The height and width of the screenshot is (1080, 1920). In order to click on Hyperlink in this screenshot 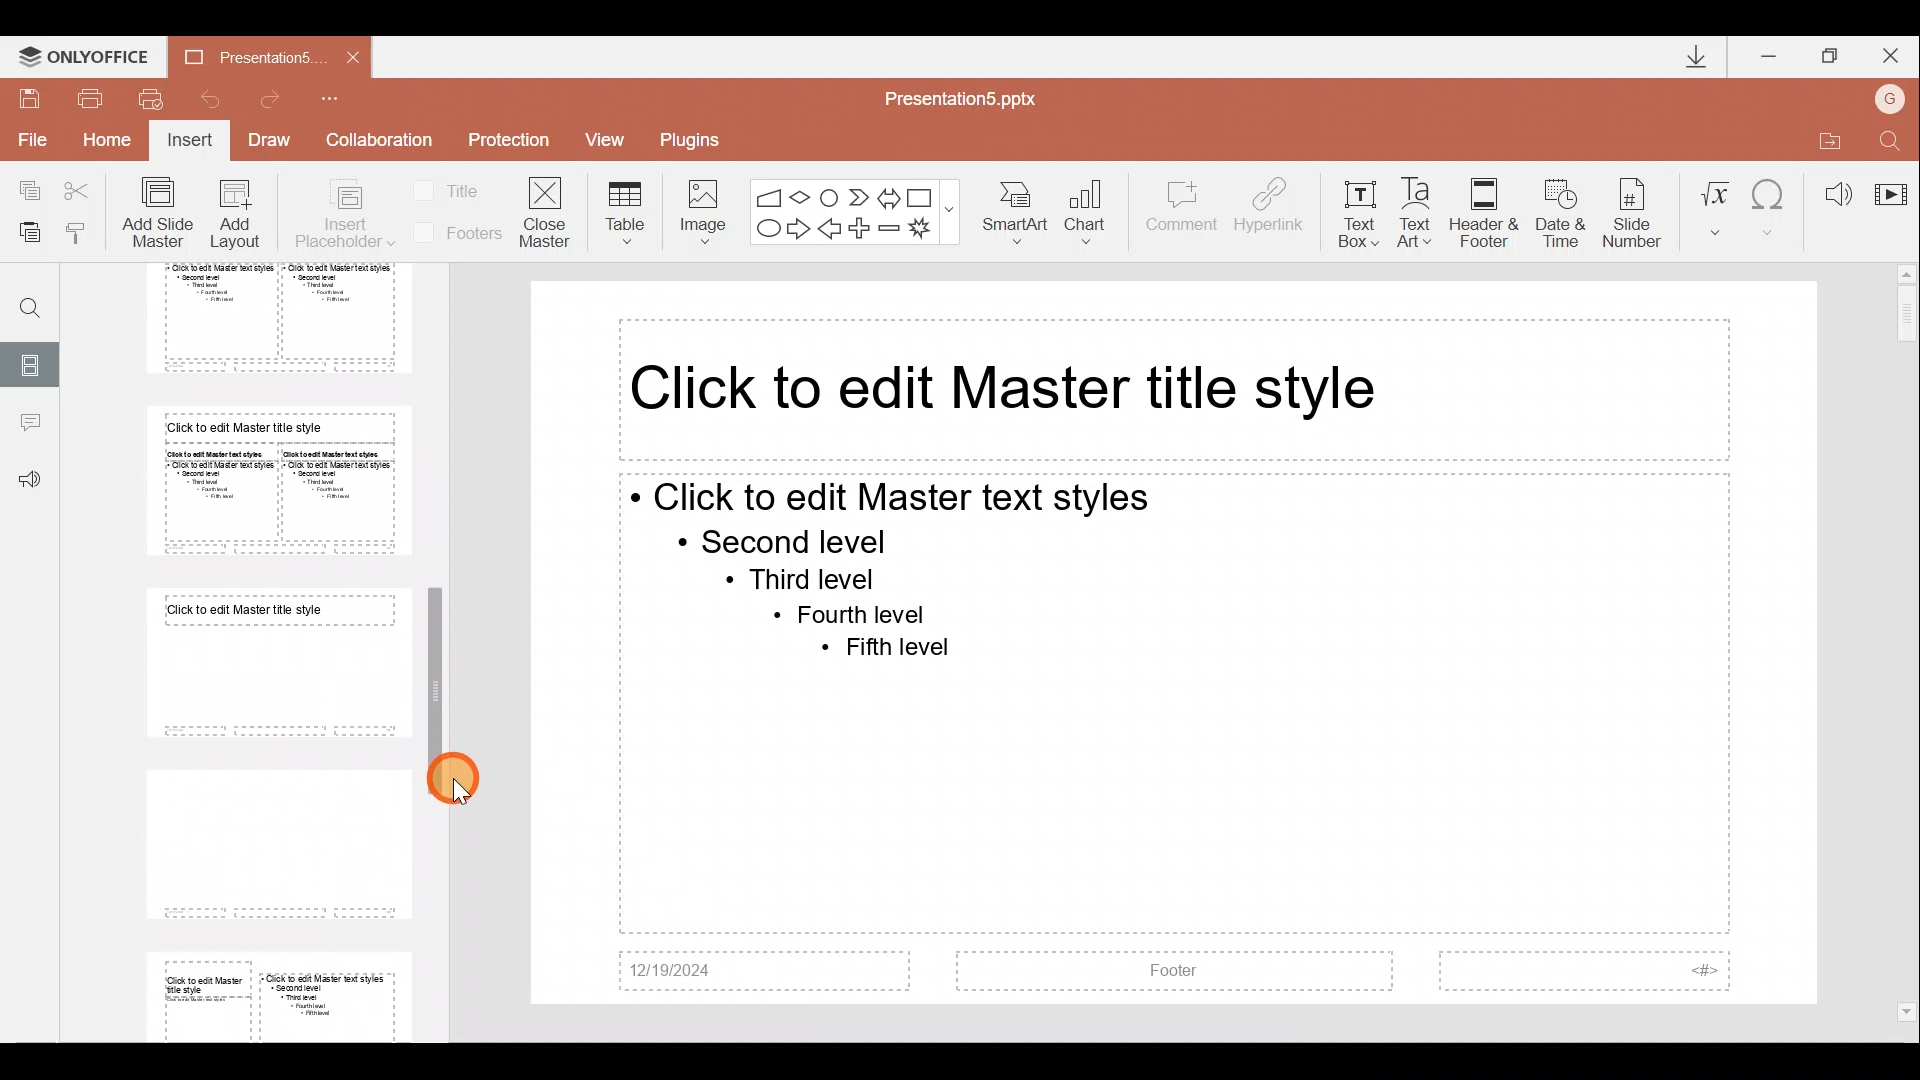, I will do `click(1271, 208)`.